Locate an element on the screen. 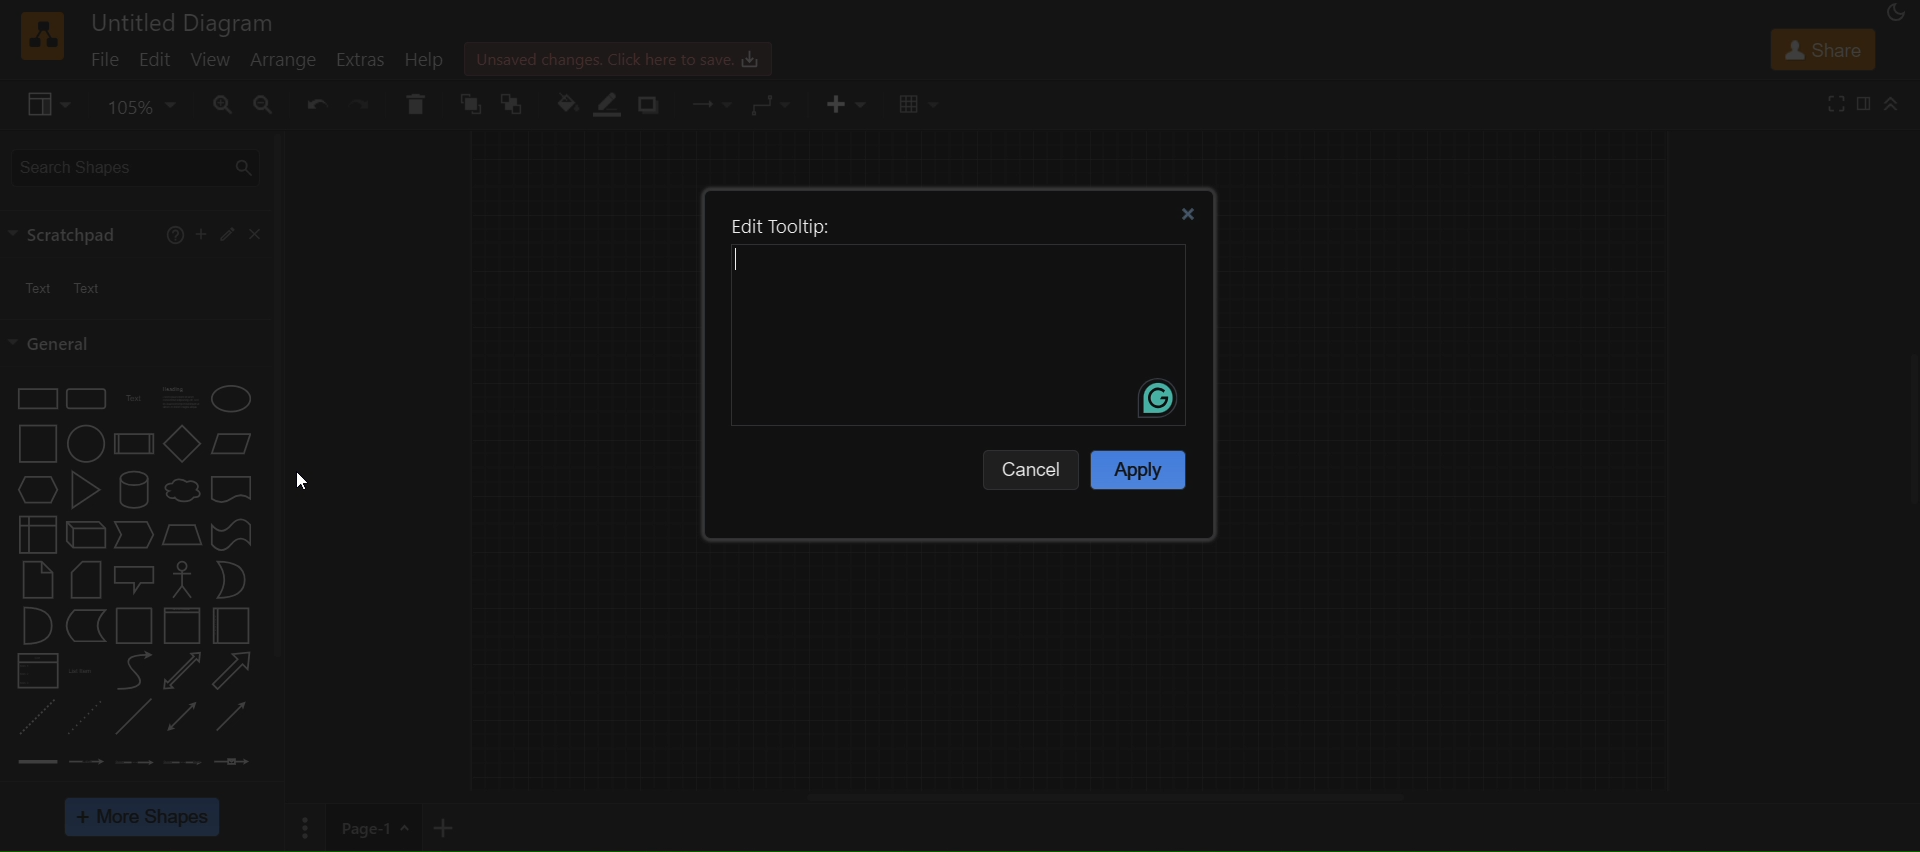  data storage is located at coordinates (82, 625).